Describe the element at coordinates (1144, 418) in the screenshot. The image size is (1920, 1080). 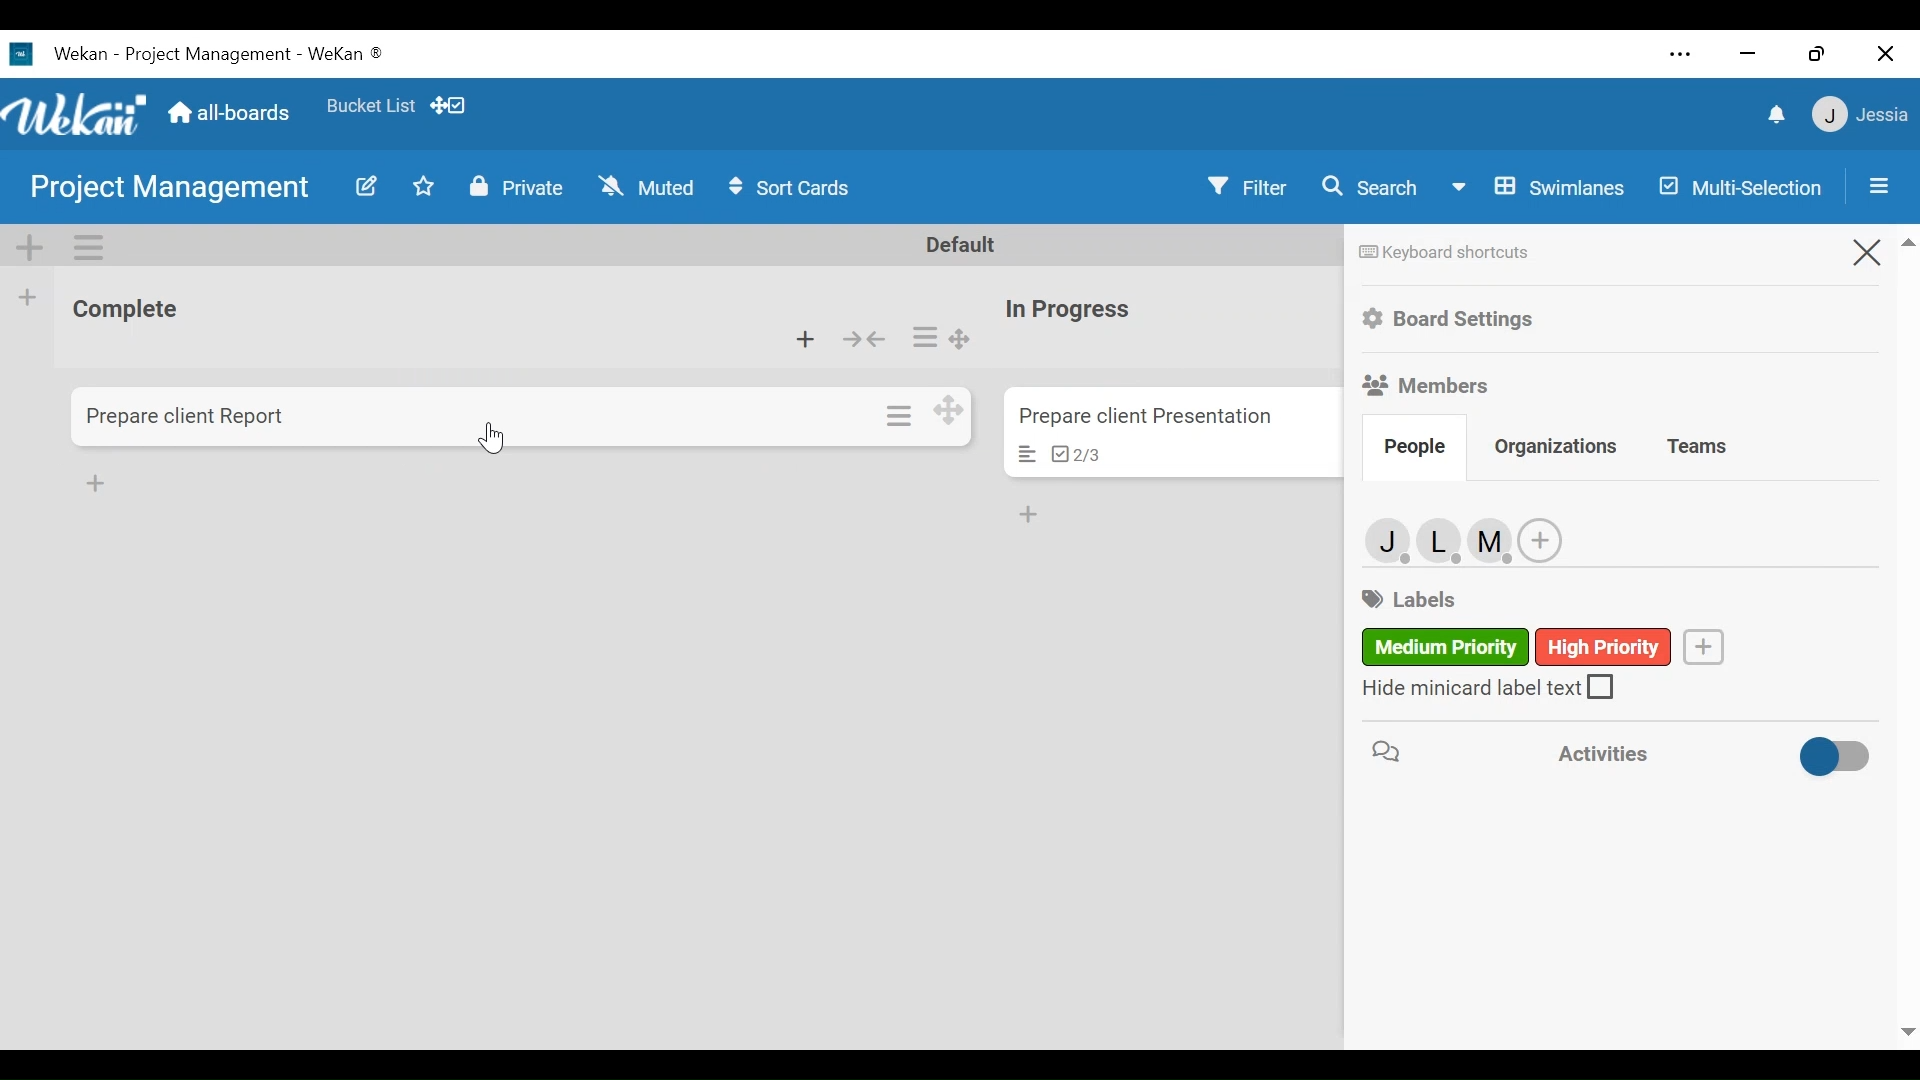
I see `Card Title` at that location.